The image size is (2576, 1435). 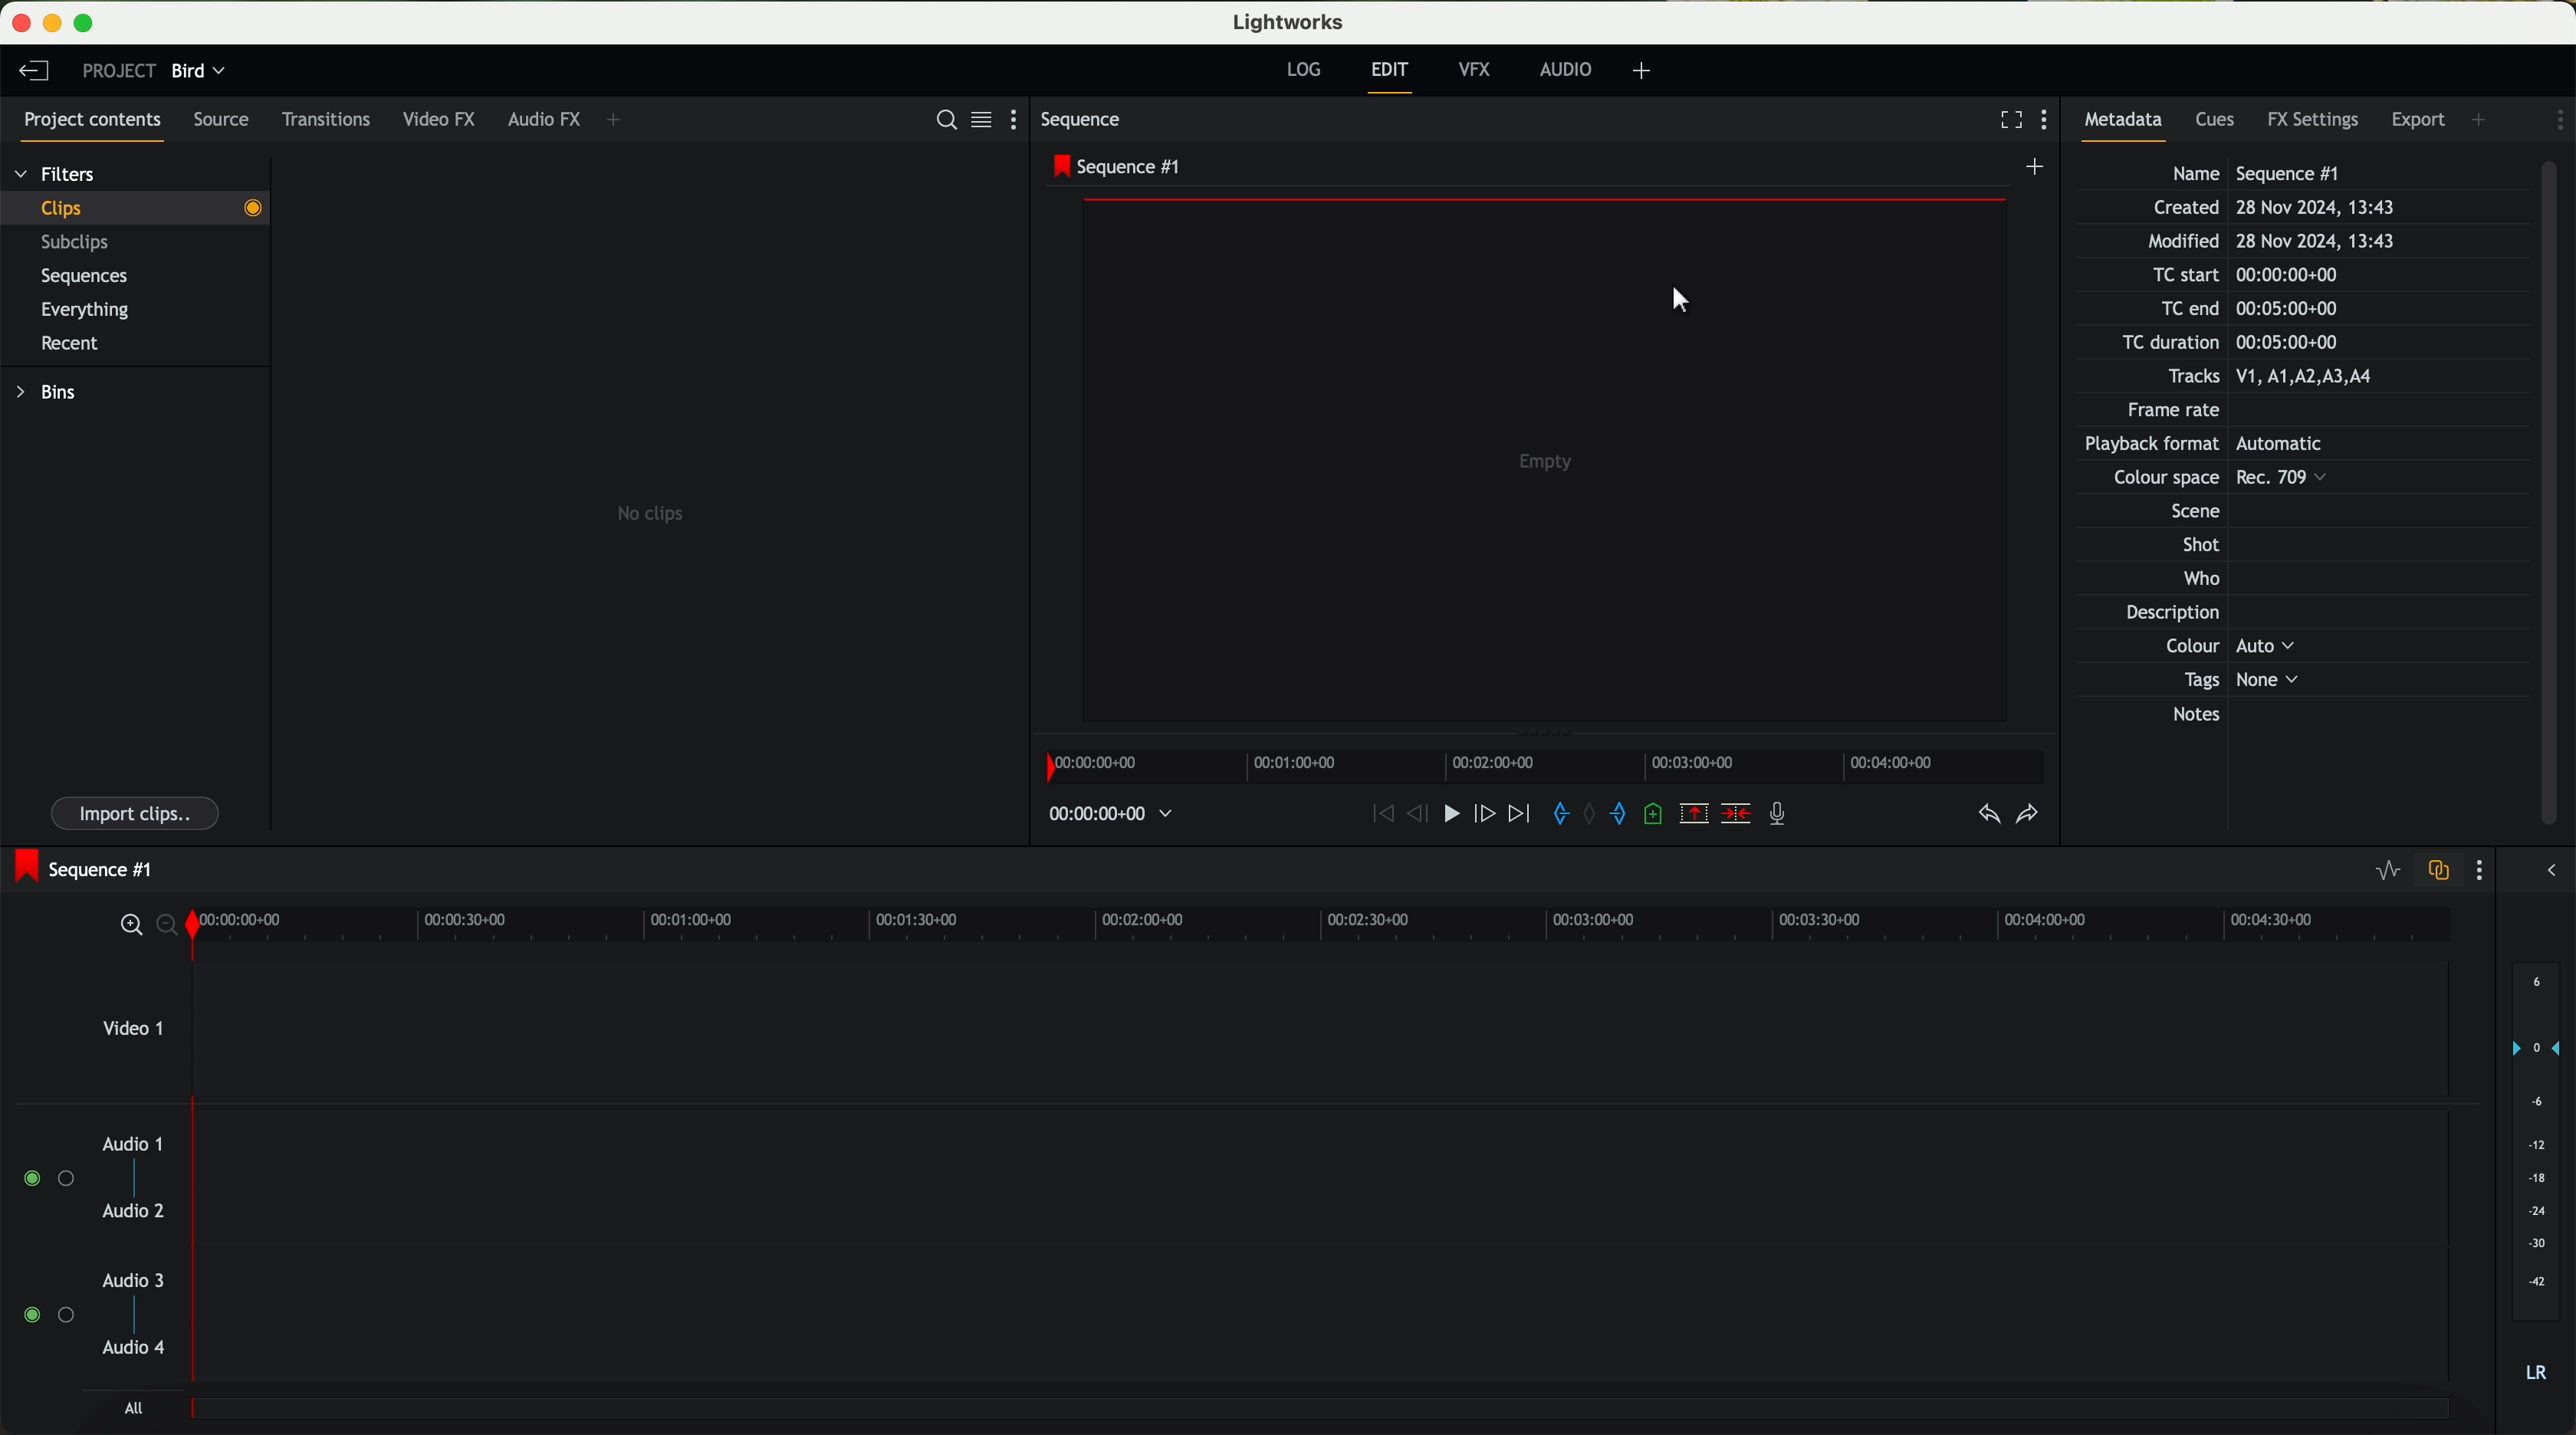 What do you see at coordinates (2321, 206) in the screenshot?
I see `Created` at bounding box center [2321, 206].